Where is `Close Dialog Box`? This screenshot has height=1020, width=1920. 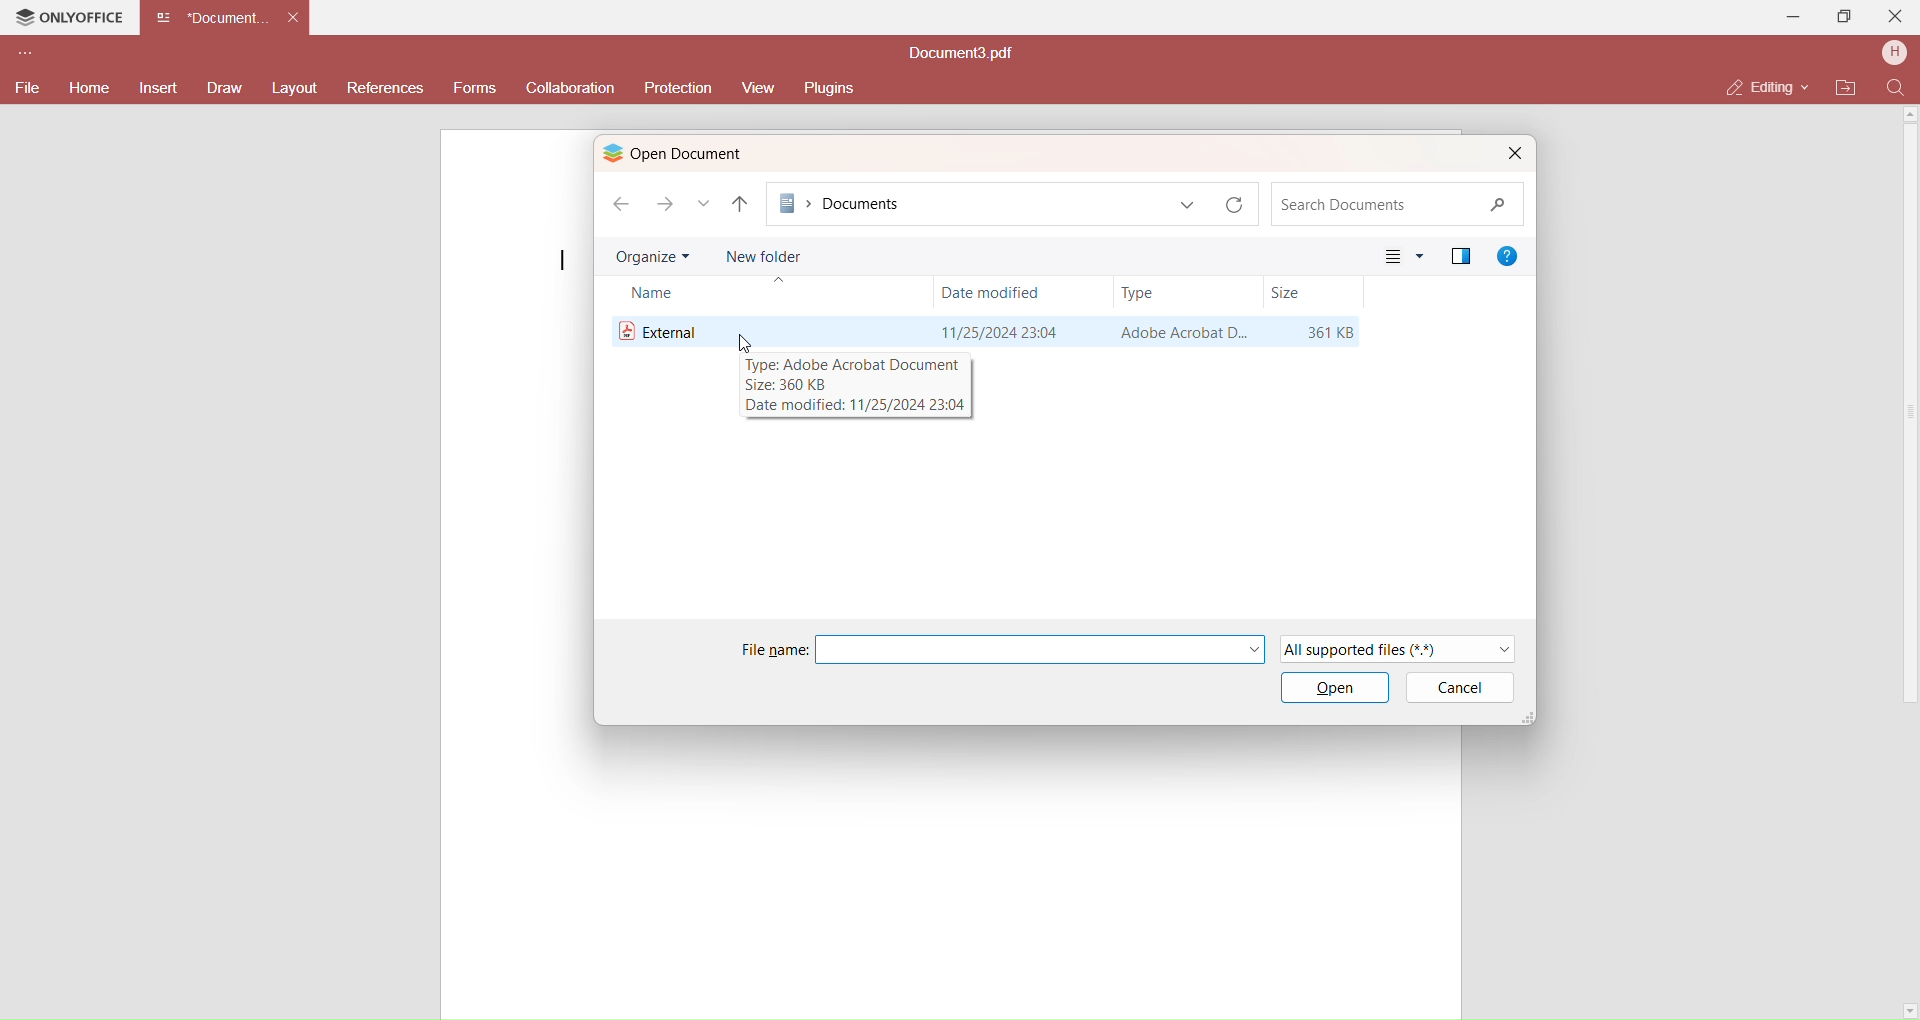
Close Dialog Box is located at coordinates (1513, 153).